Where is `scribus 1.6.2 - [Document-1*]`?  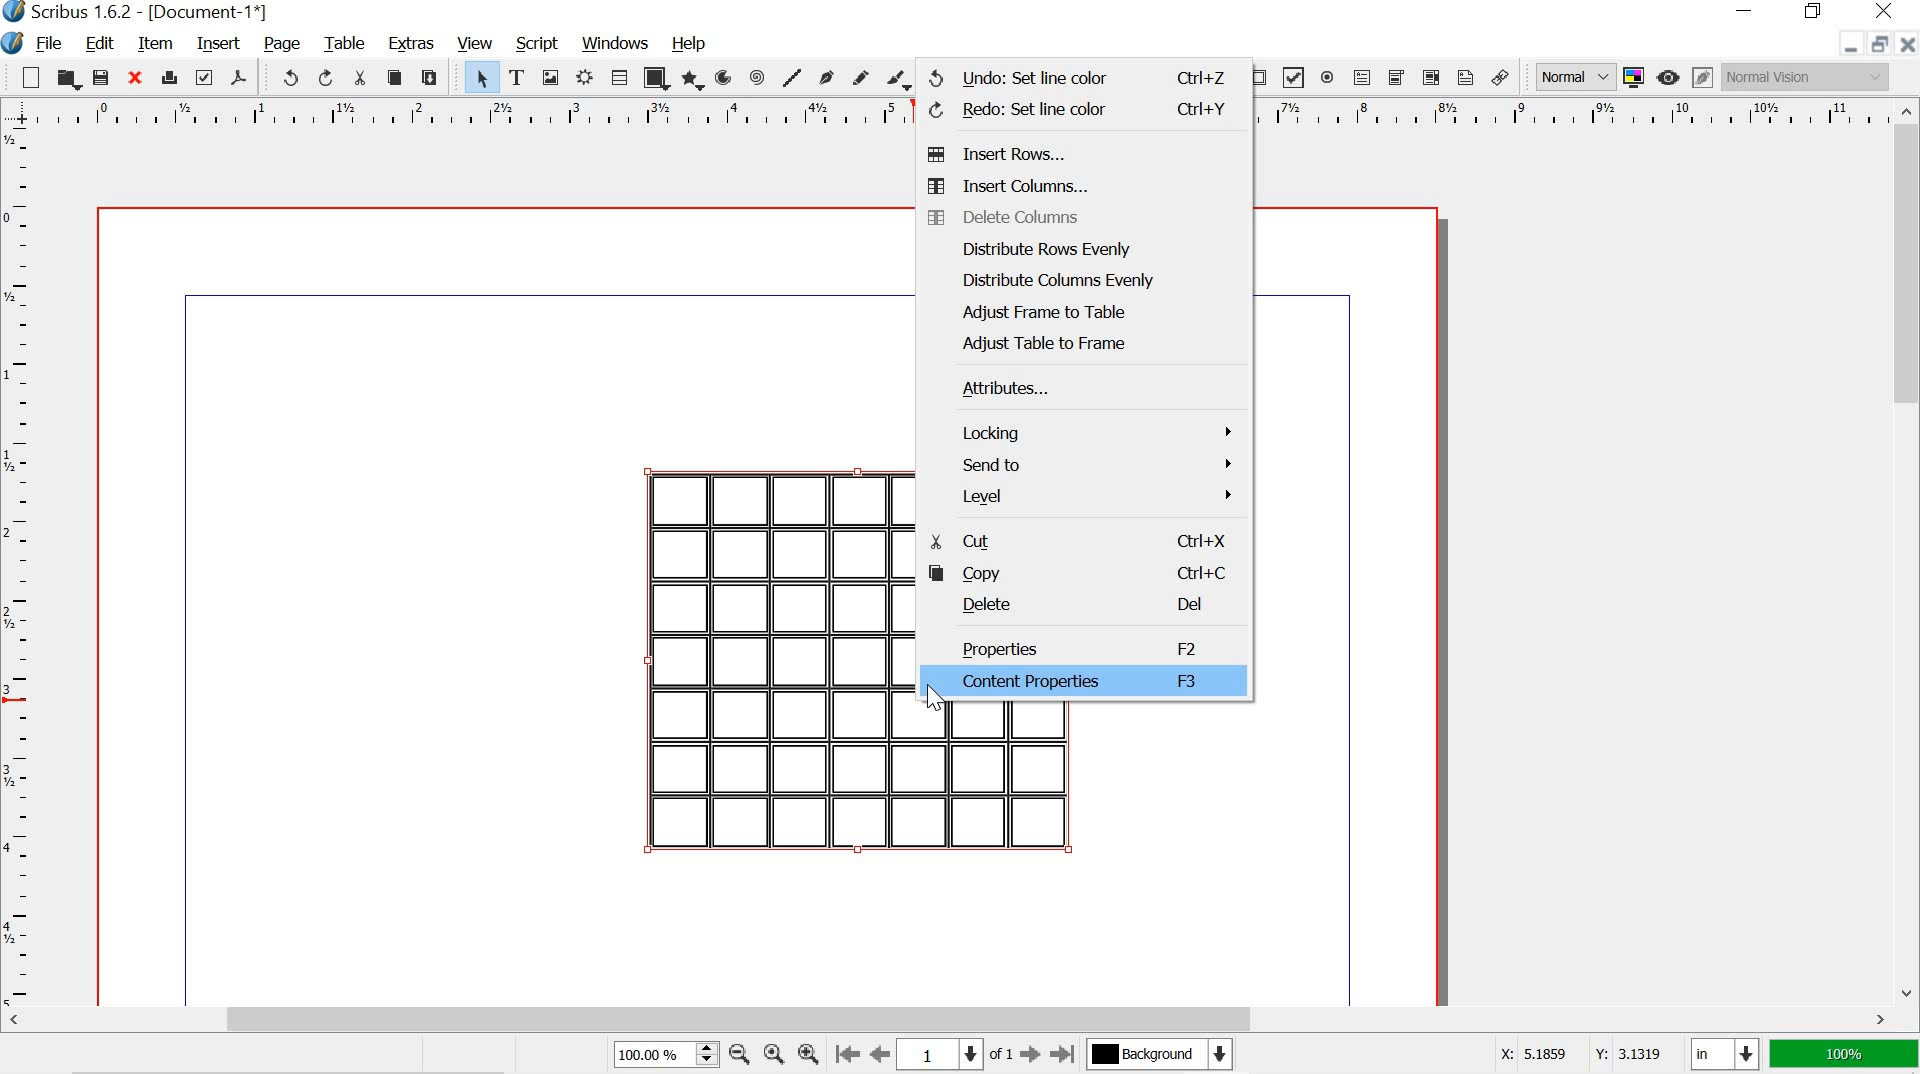 scribus 1.6.2 - [Document-1*] is located at coordinates (146, 12).